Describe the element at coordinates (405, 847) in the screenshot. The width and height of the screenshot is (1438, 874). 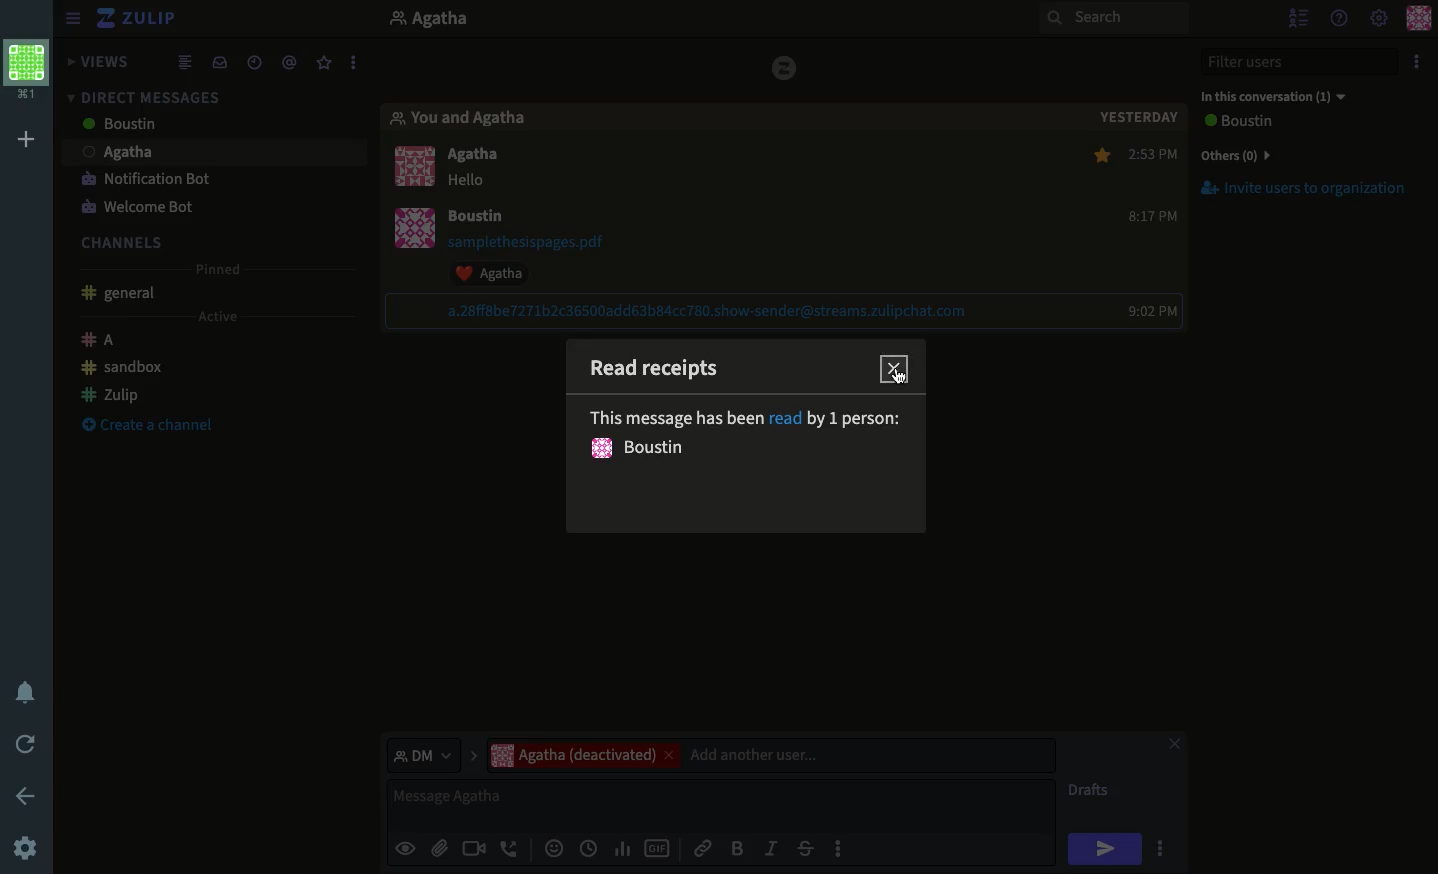
I see `Preview` at that location.